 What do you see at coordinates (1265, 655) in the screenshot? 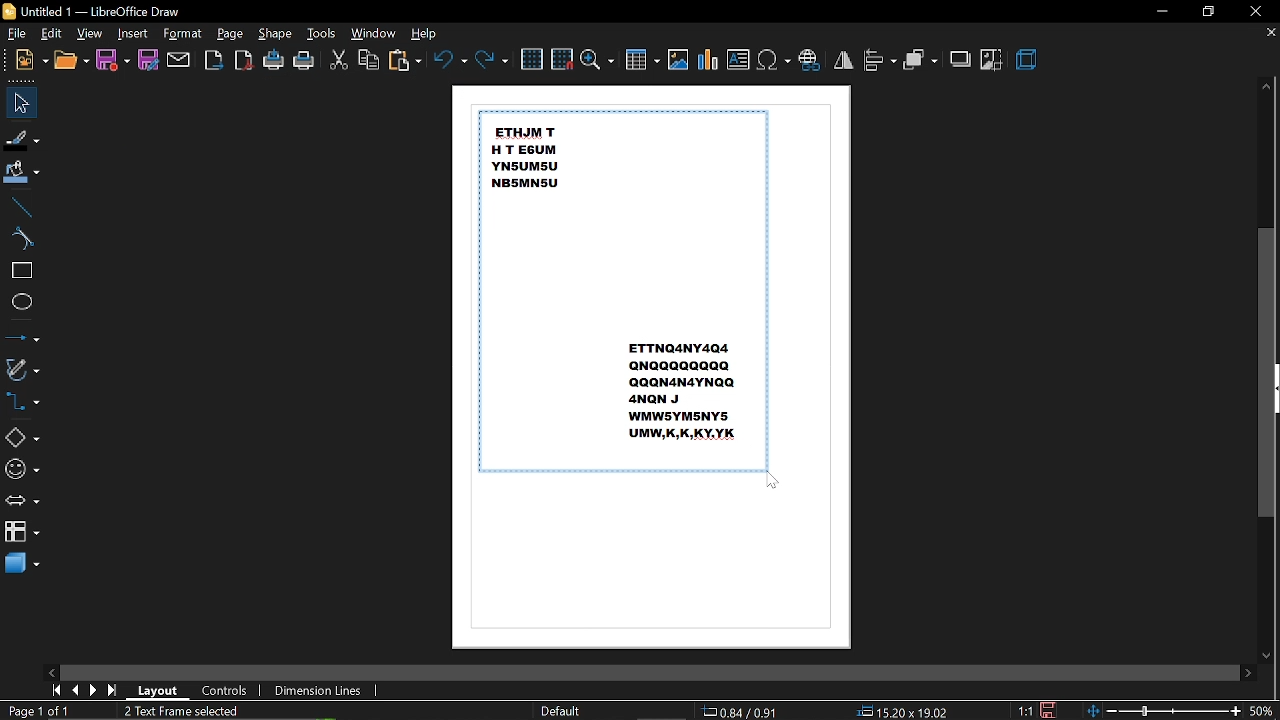
I see `move down` at bounding box center [1265, 655].